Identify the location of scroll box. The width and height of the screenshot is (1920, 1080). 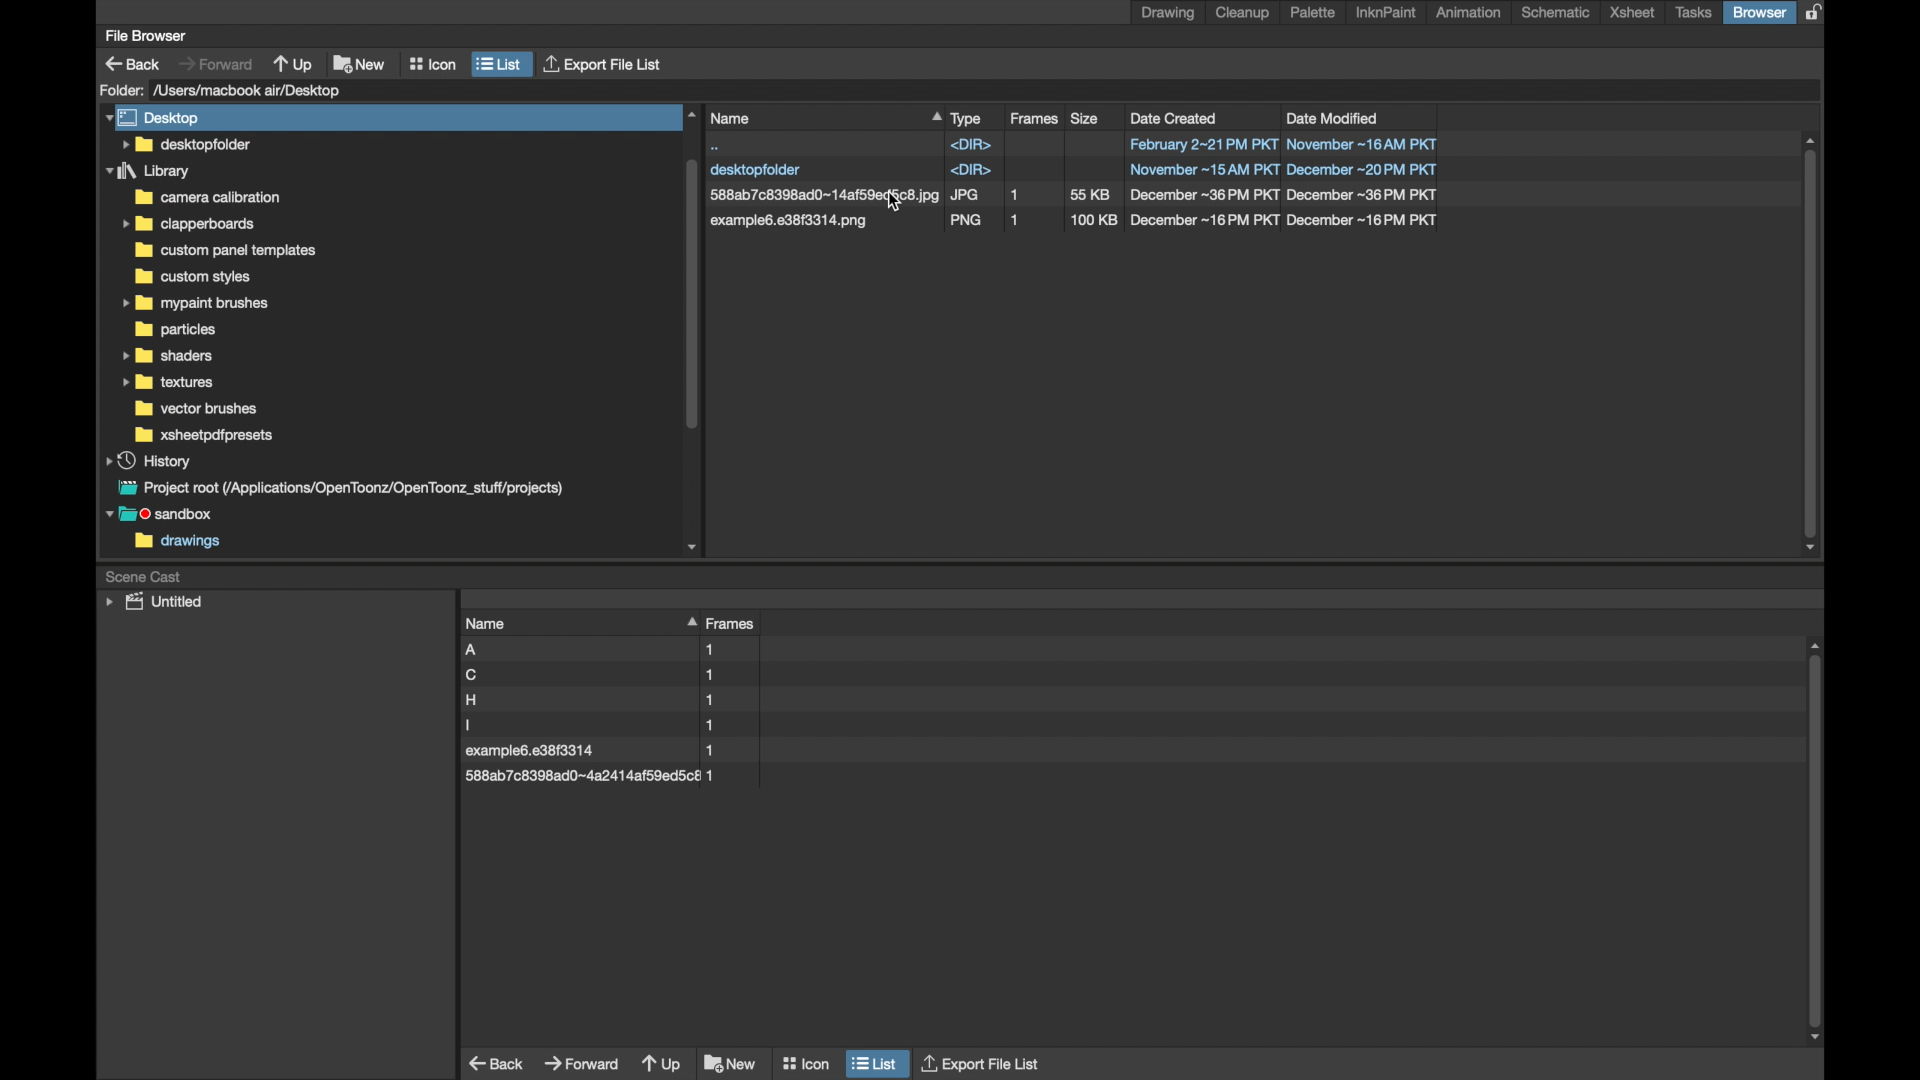
(1818, 843).